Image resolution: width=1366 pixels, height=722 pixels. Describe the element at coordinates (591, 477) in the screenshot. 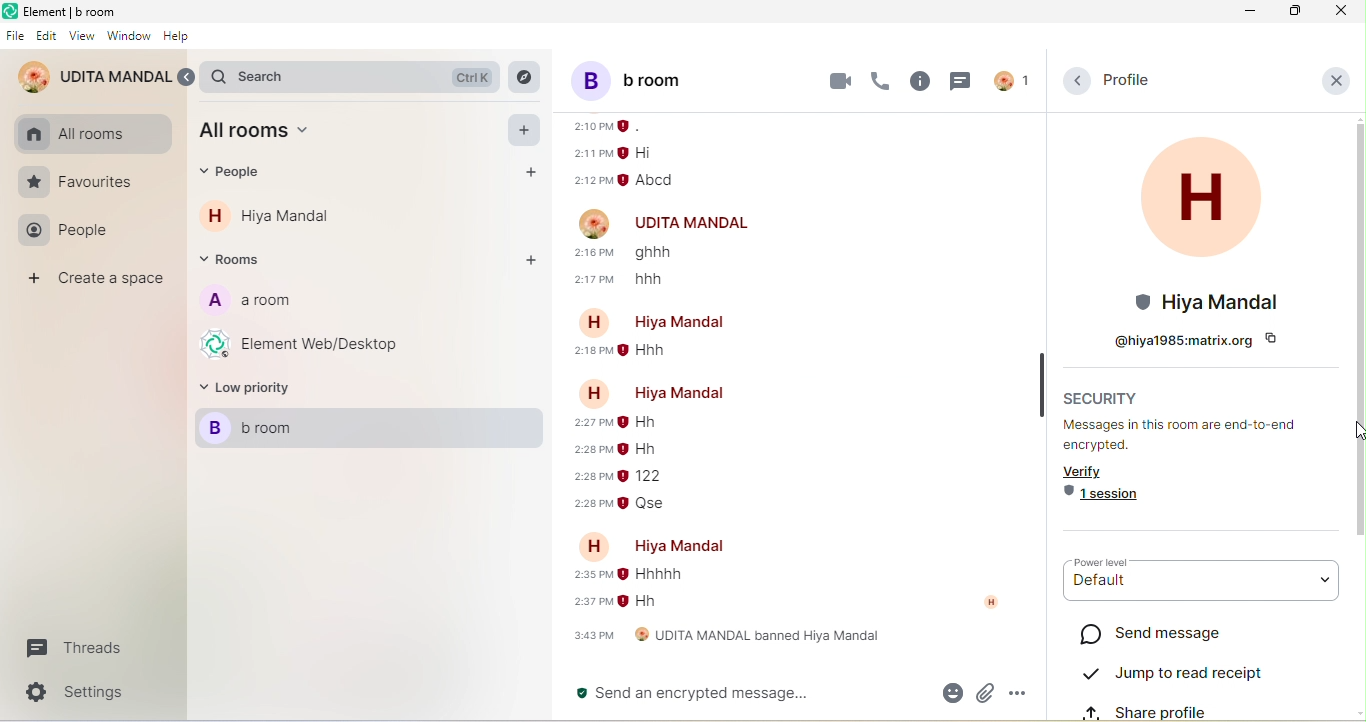

I see `sending message time` at that location.